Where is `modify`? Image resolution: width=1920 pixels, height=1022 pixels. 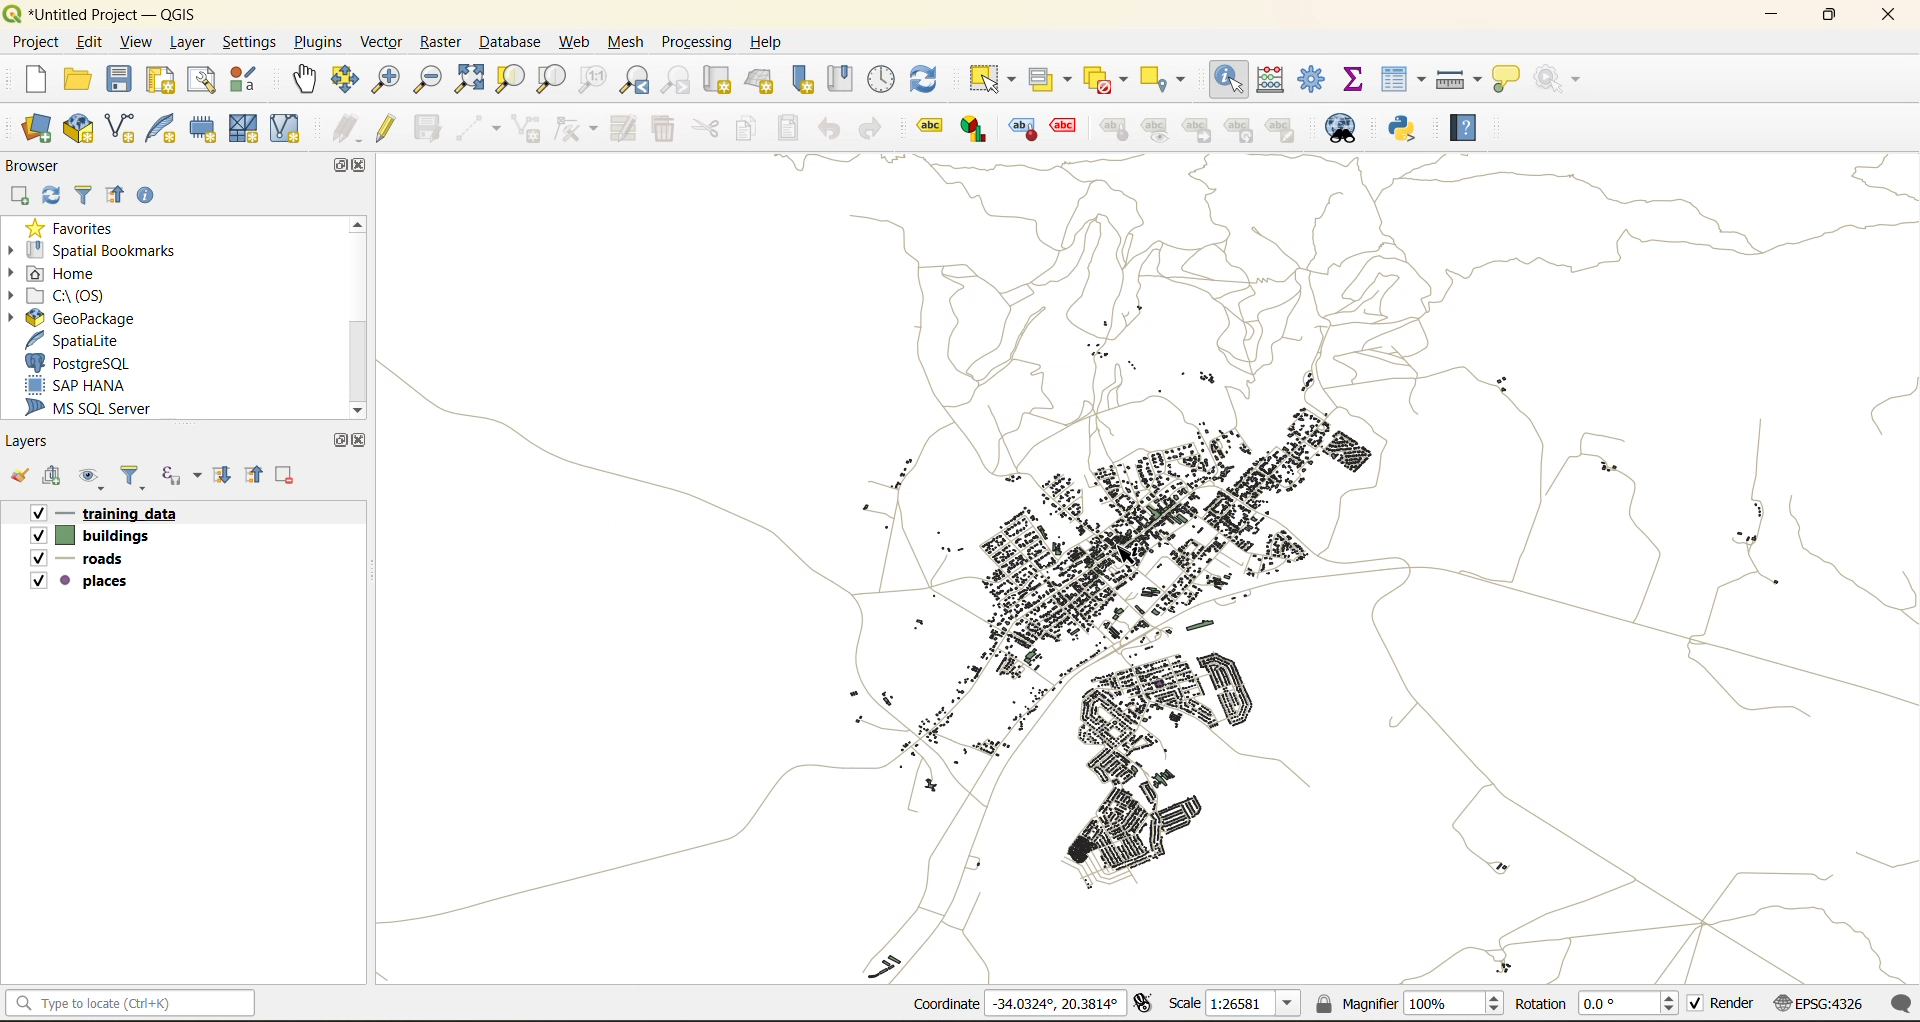 modify is located at coordinates (624, 129).